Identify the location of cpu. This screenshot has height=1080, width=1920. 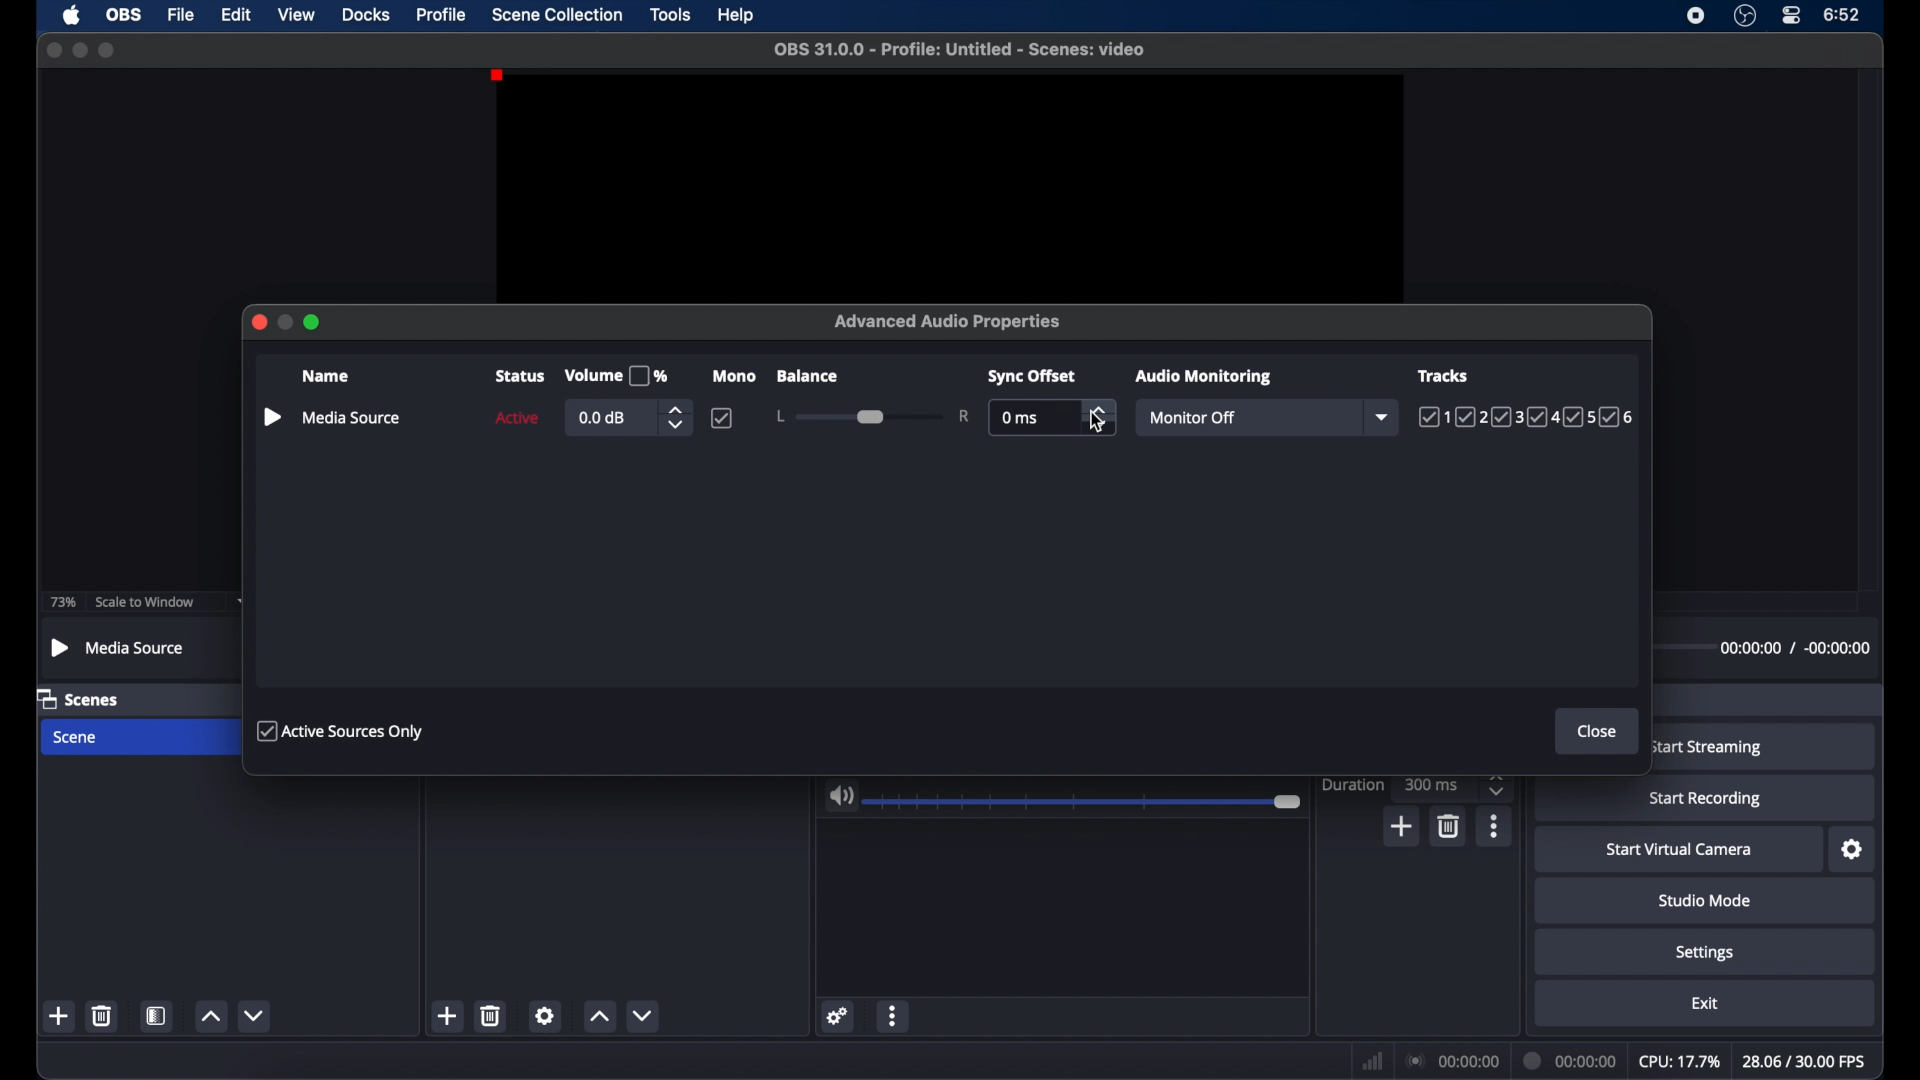
(1678, 1062).